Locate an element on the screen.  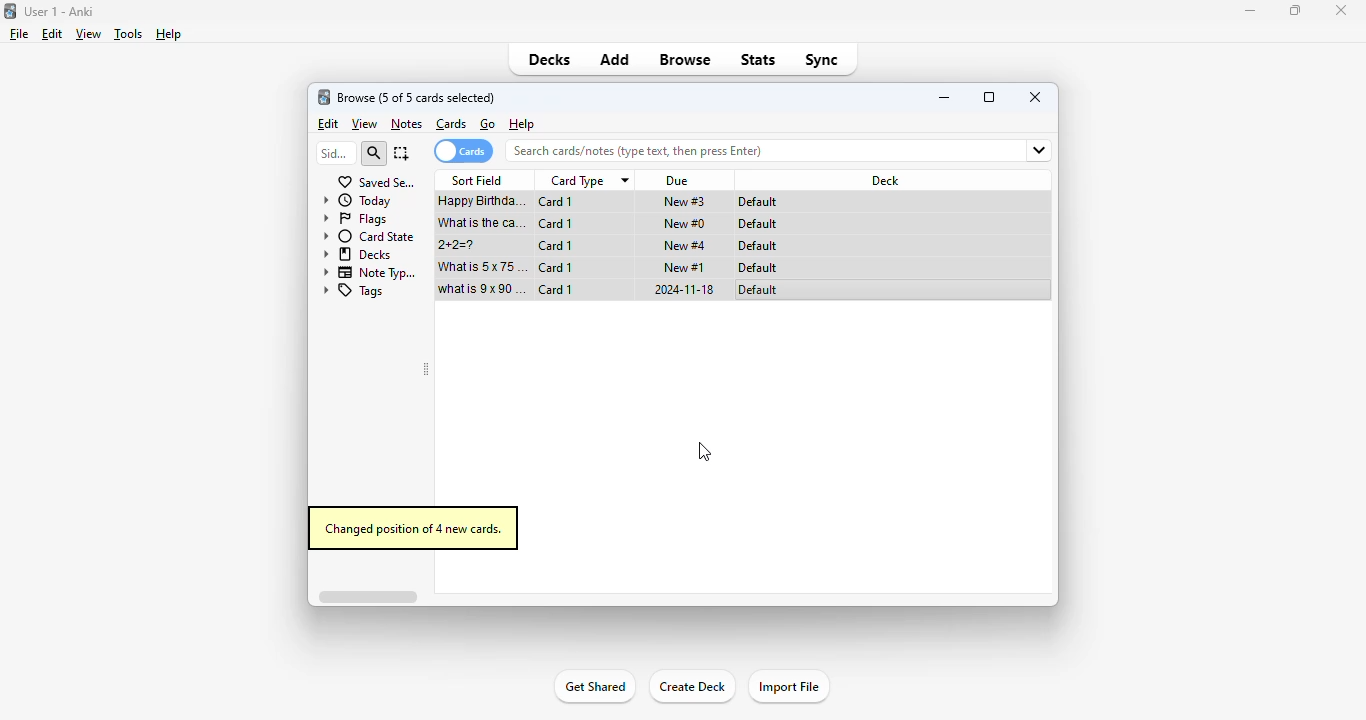
flags is located at coordinates (355, 219).